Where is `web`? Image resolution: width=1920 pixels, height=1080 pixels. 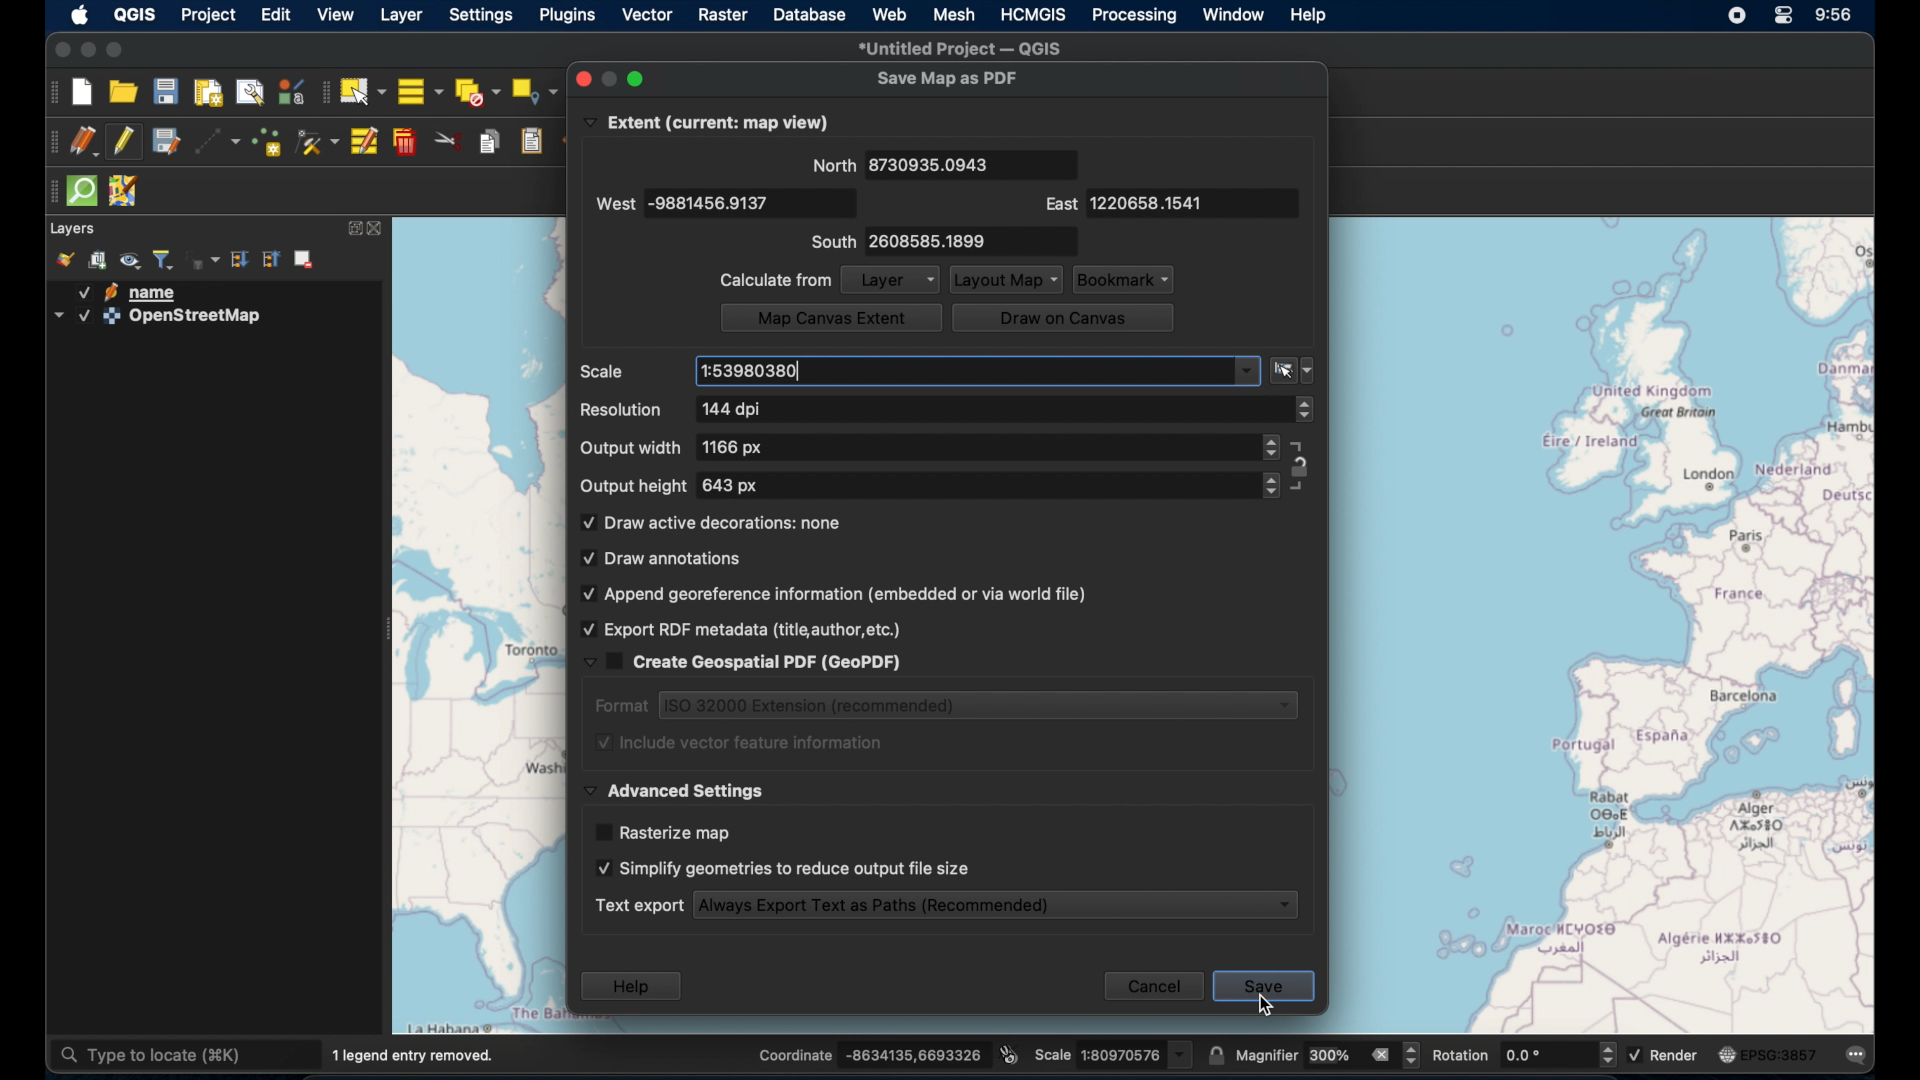
web is located at coordinates (890, 14).